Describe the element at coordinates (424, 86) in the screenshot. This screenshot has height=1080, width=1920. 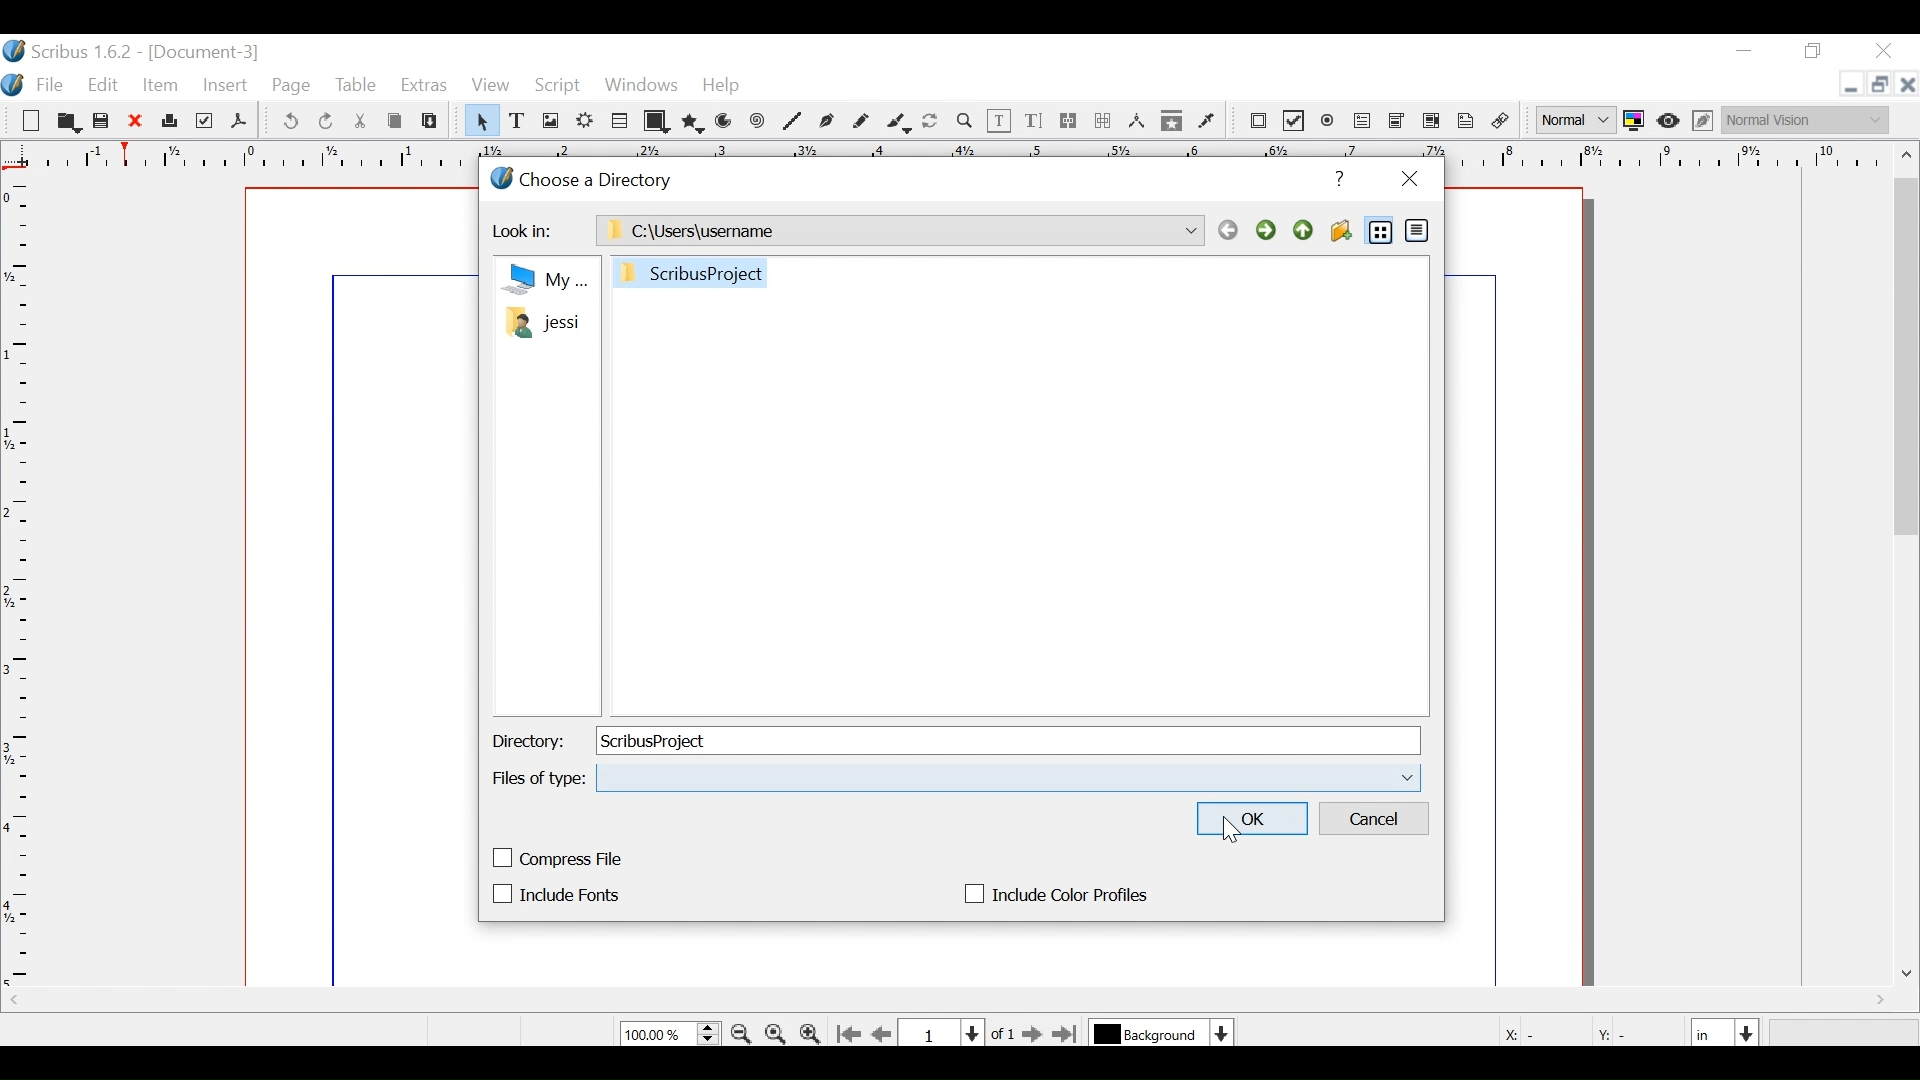
I see `Extras` at that location.